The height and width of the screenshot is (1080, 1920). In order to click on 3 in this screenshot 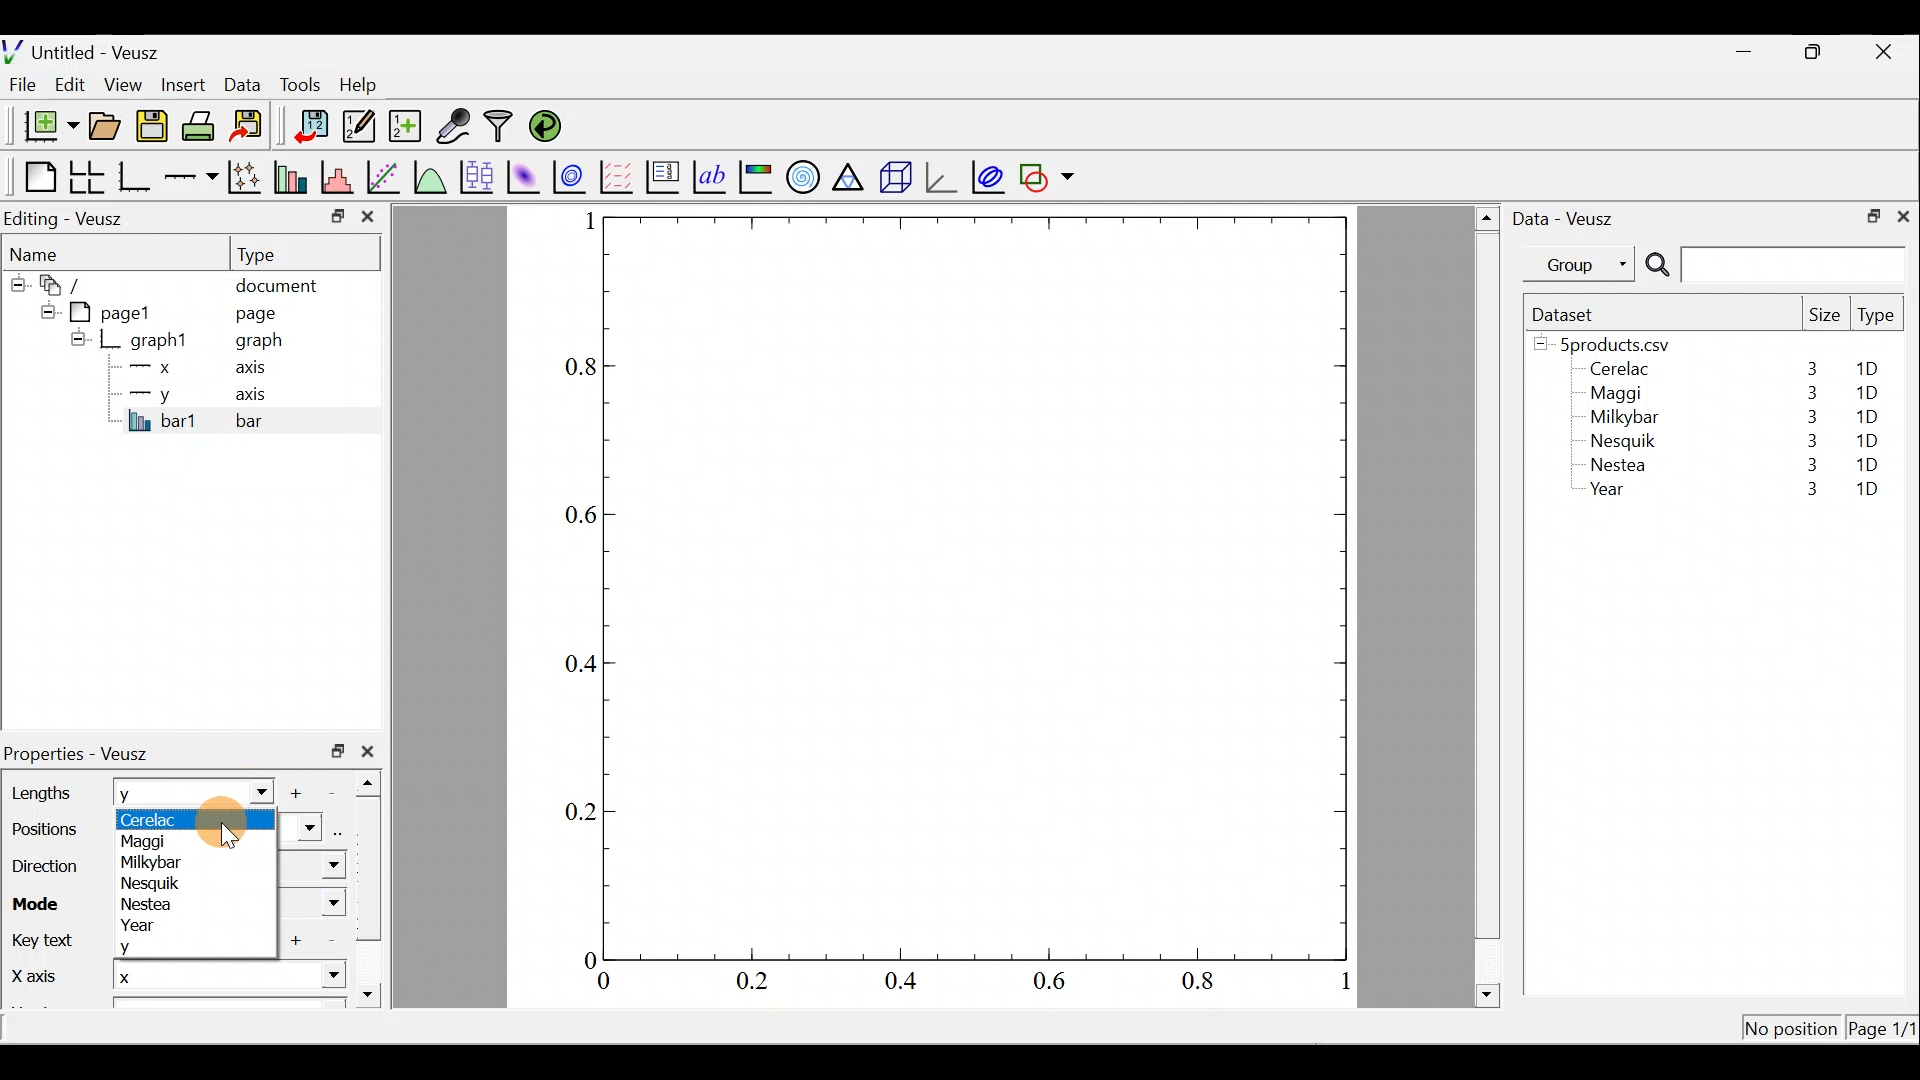, I will do `click(1808, 417)`.